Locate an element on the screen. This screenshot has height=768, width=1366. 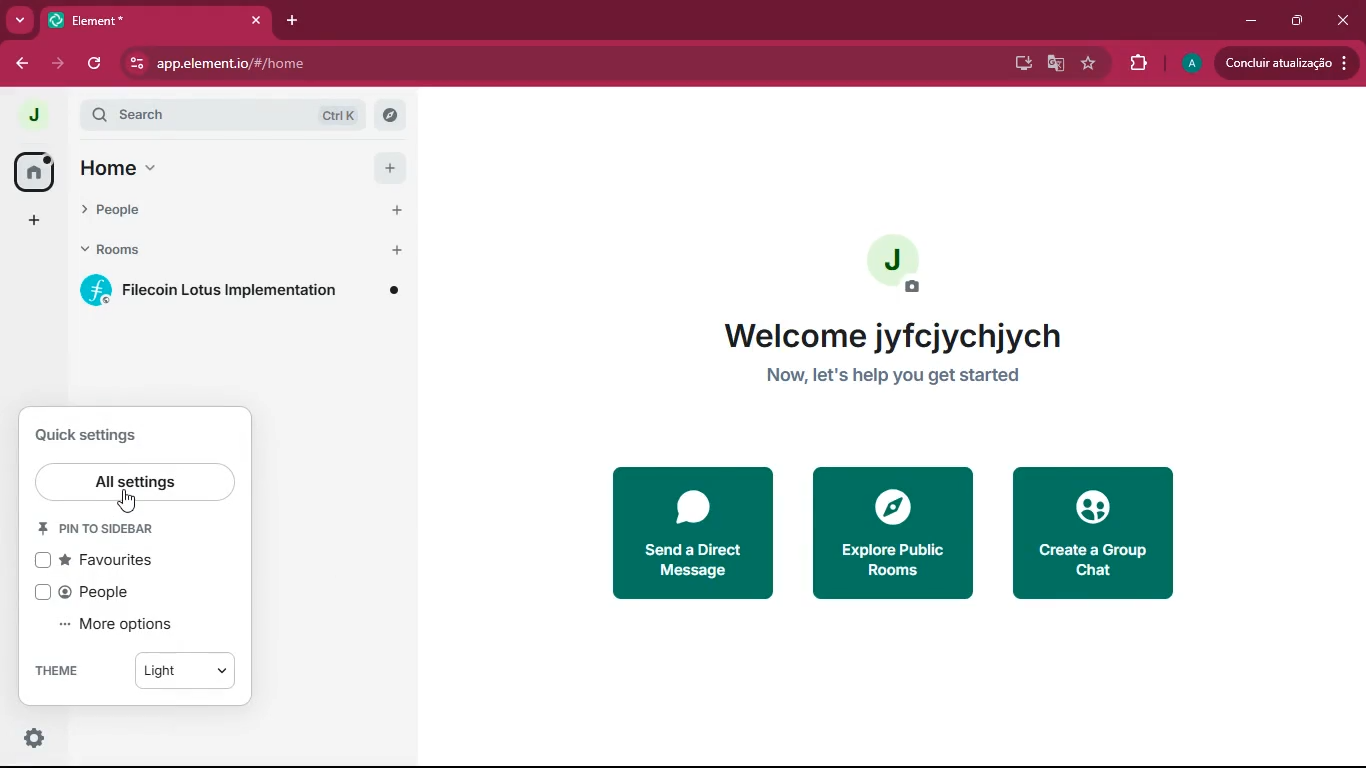
pin is located at coordinates (114, 529).